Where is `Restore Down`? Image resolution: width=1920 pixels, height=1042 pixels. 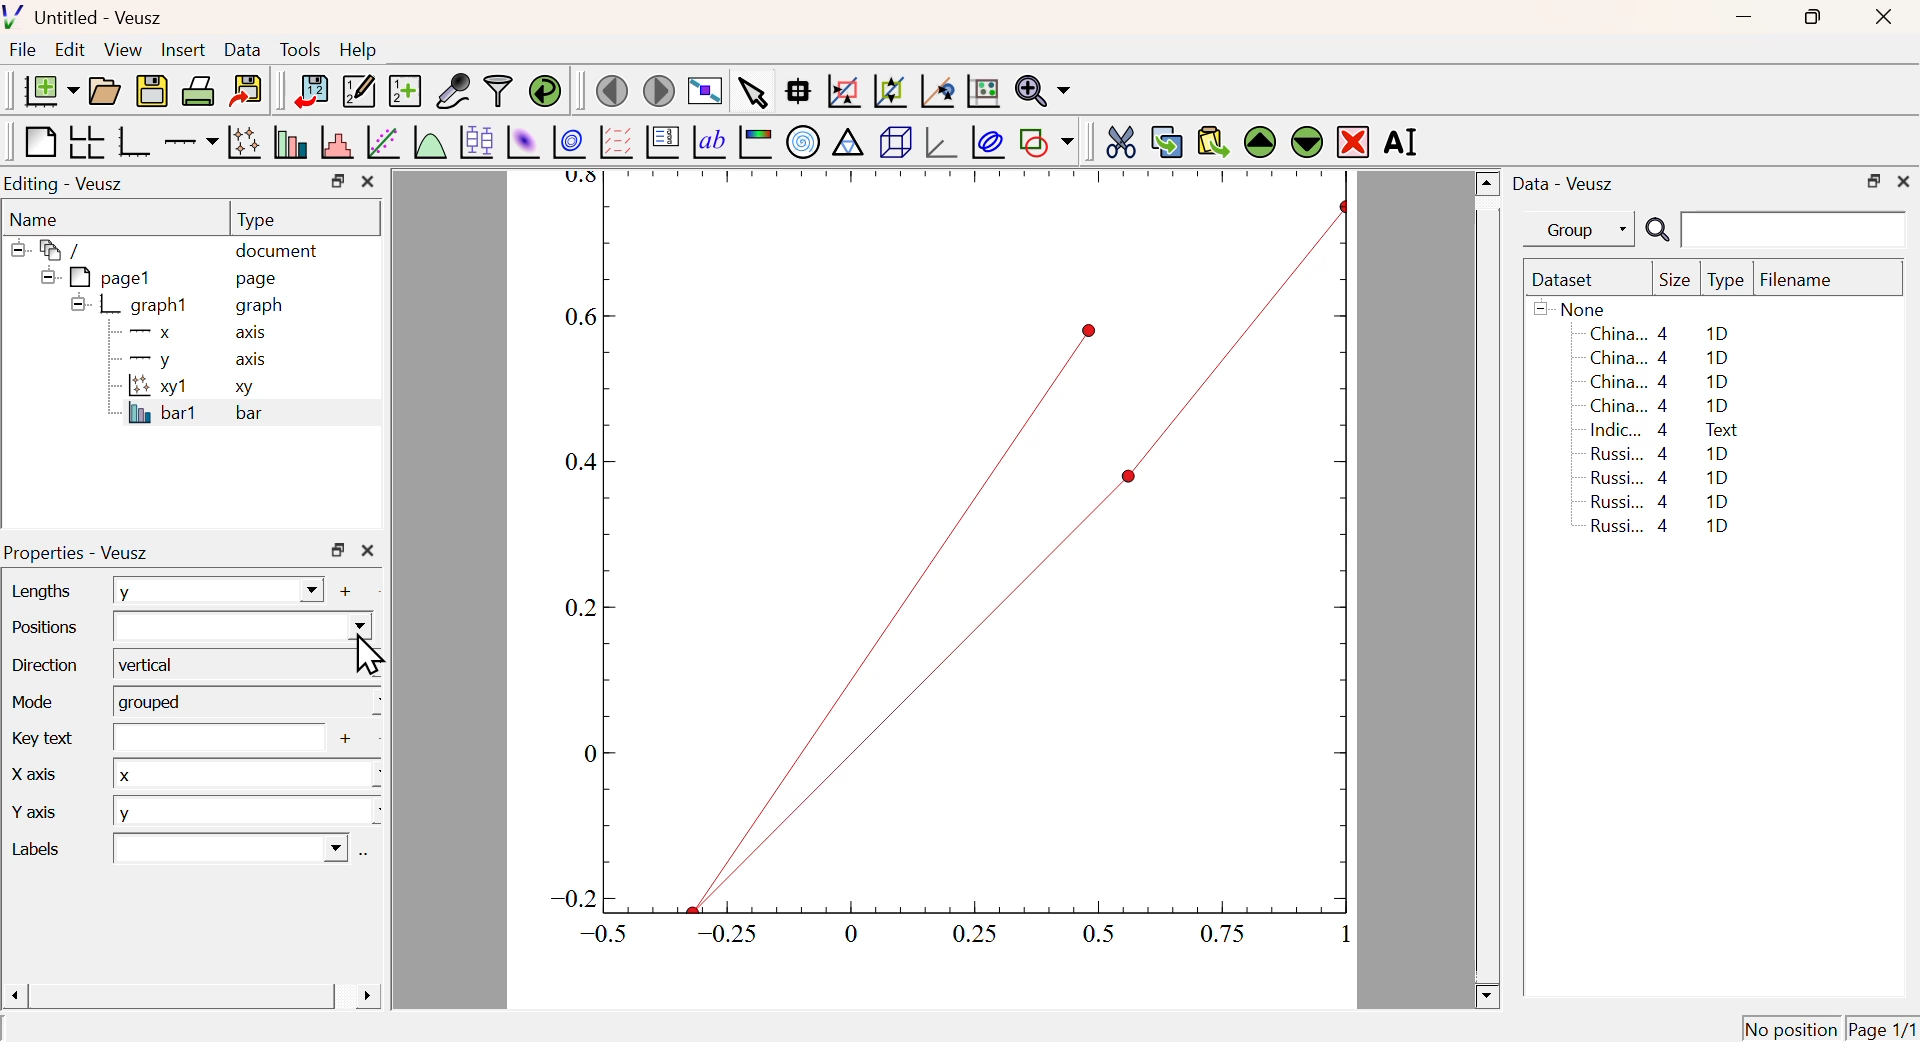
Restore Down is located at coordinates (1873, 182).